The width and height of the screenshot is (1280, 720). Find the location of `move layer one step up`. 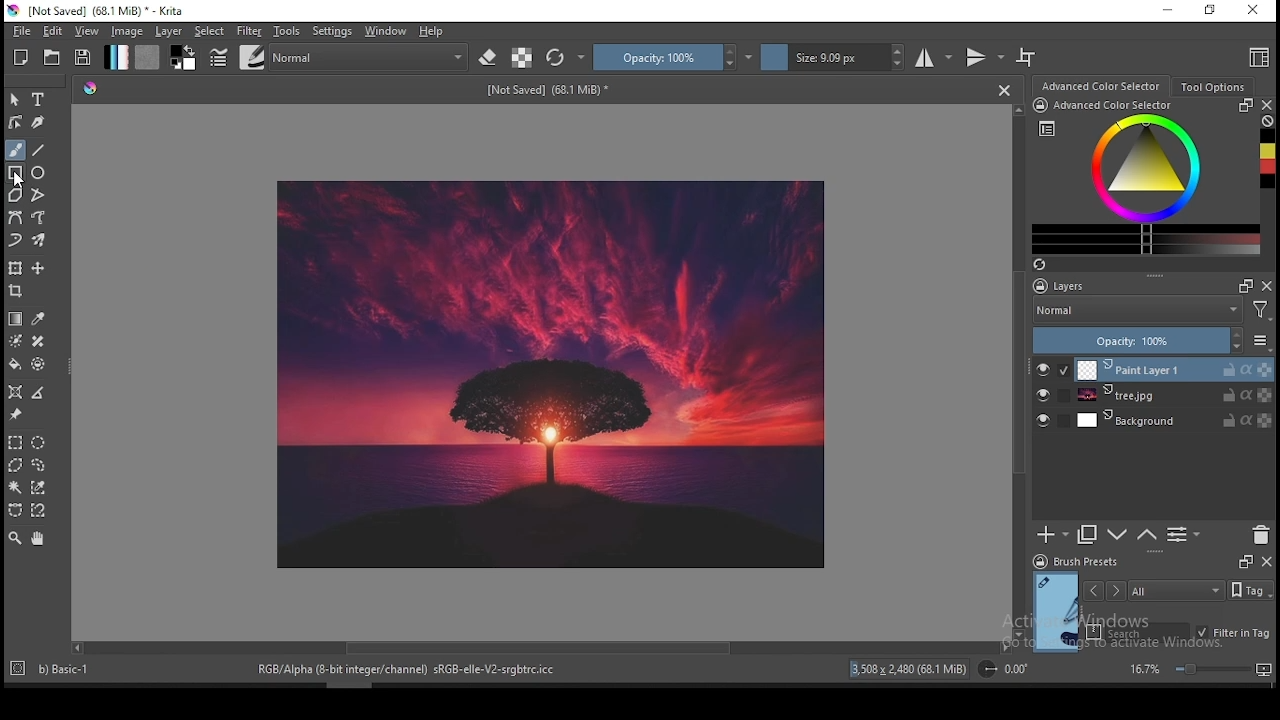

move layer one step up is located at coordinates (1145, 535).